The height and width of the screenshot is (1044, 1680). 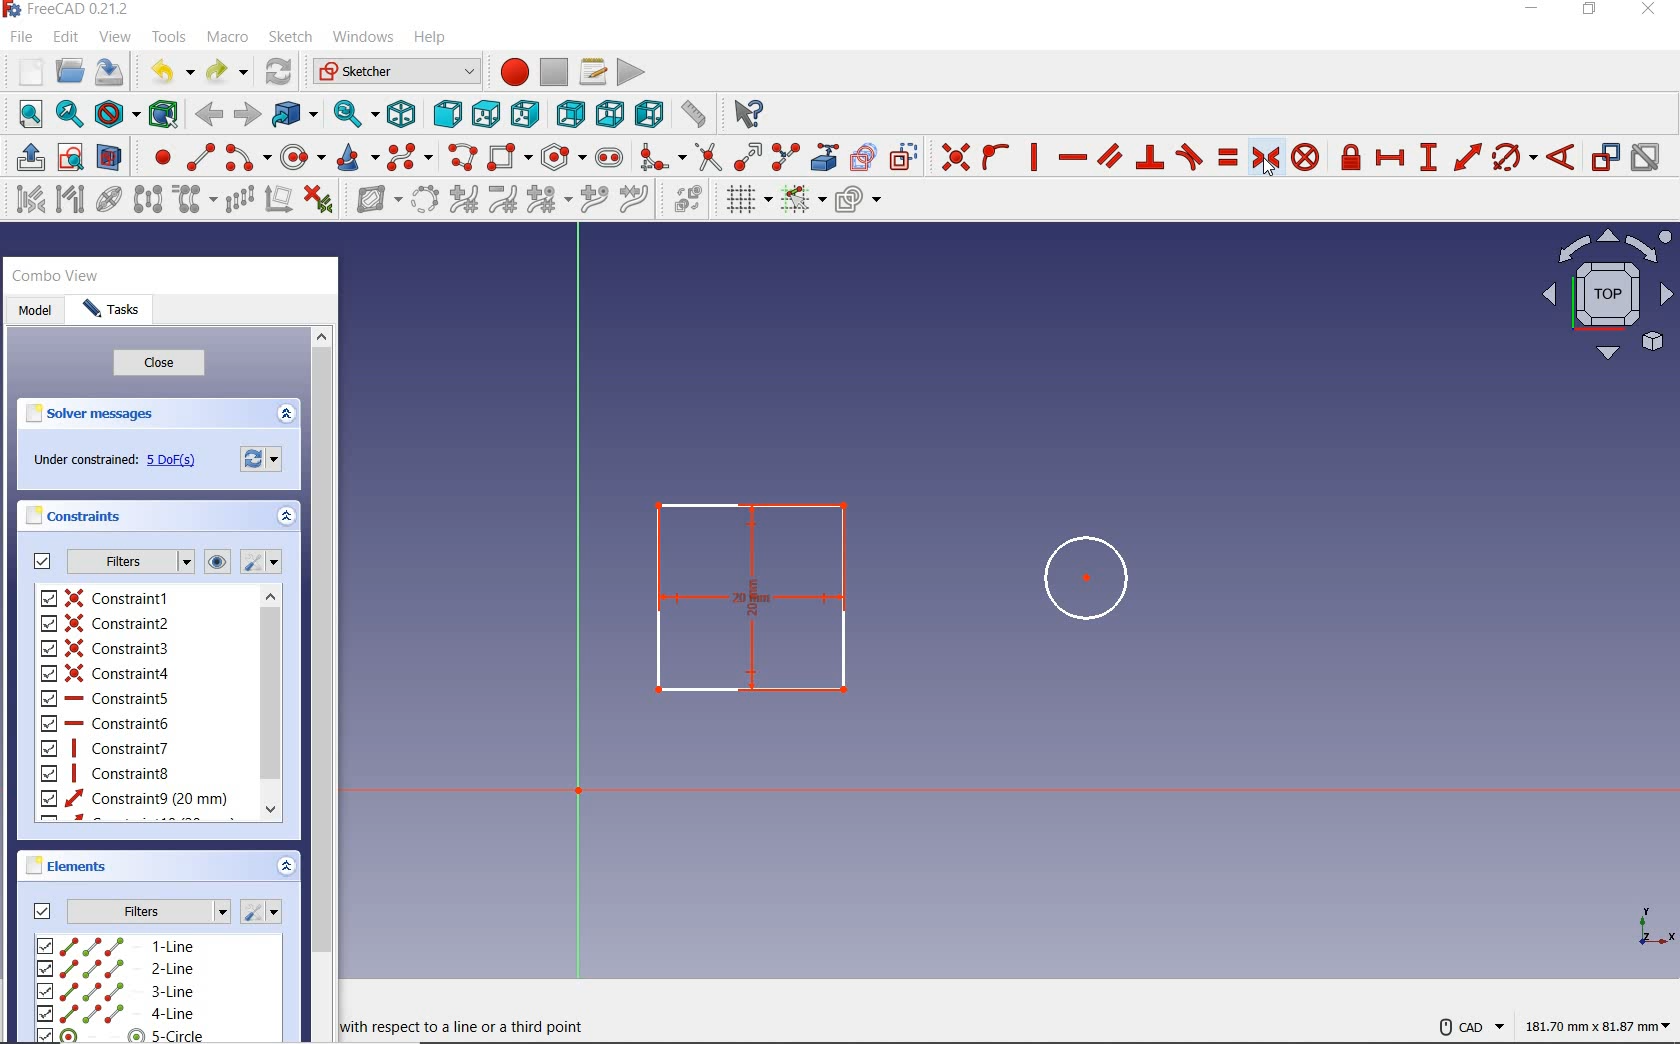 I want to click on combo view, so click(x=54, y=275).